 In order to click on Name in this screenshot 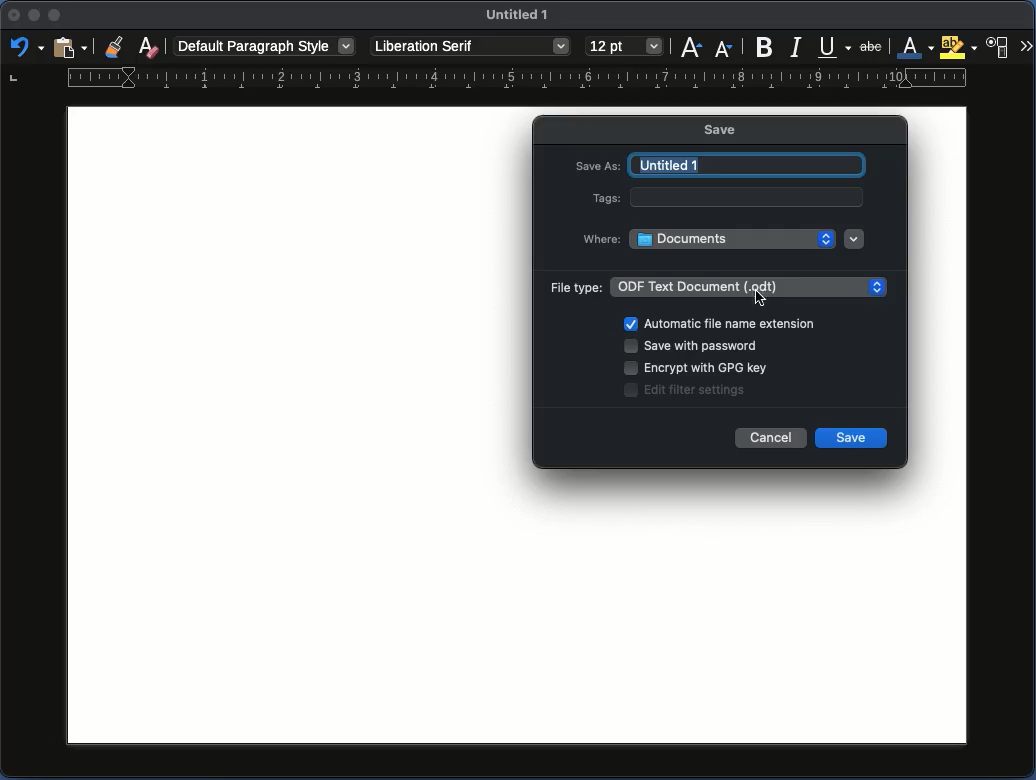, I will do `click(521, 18)`.